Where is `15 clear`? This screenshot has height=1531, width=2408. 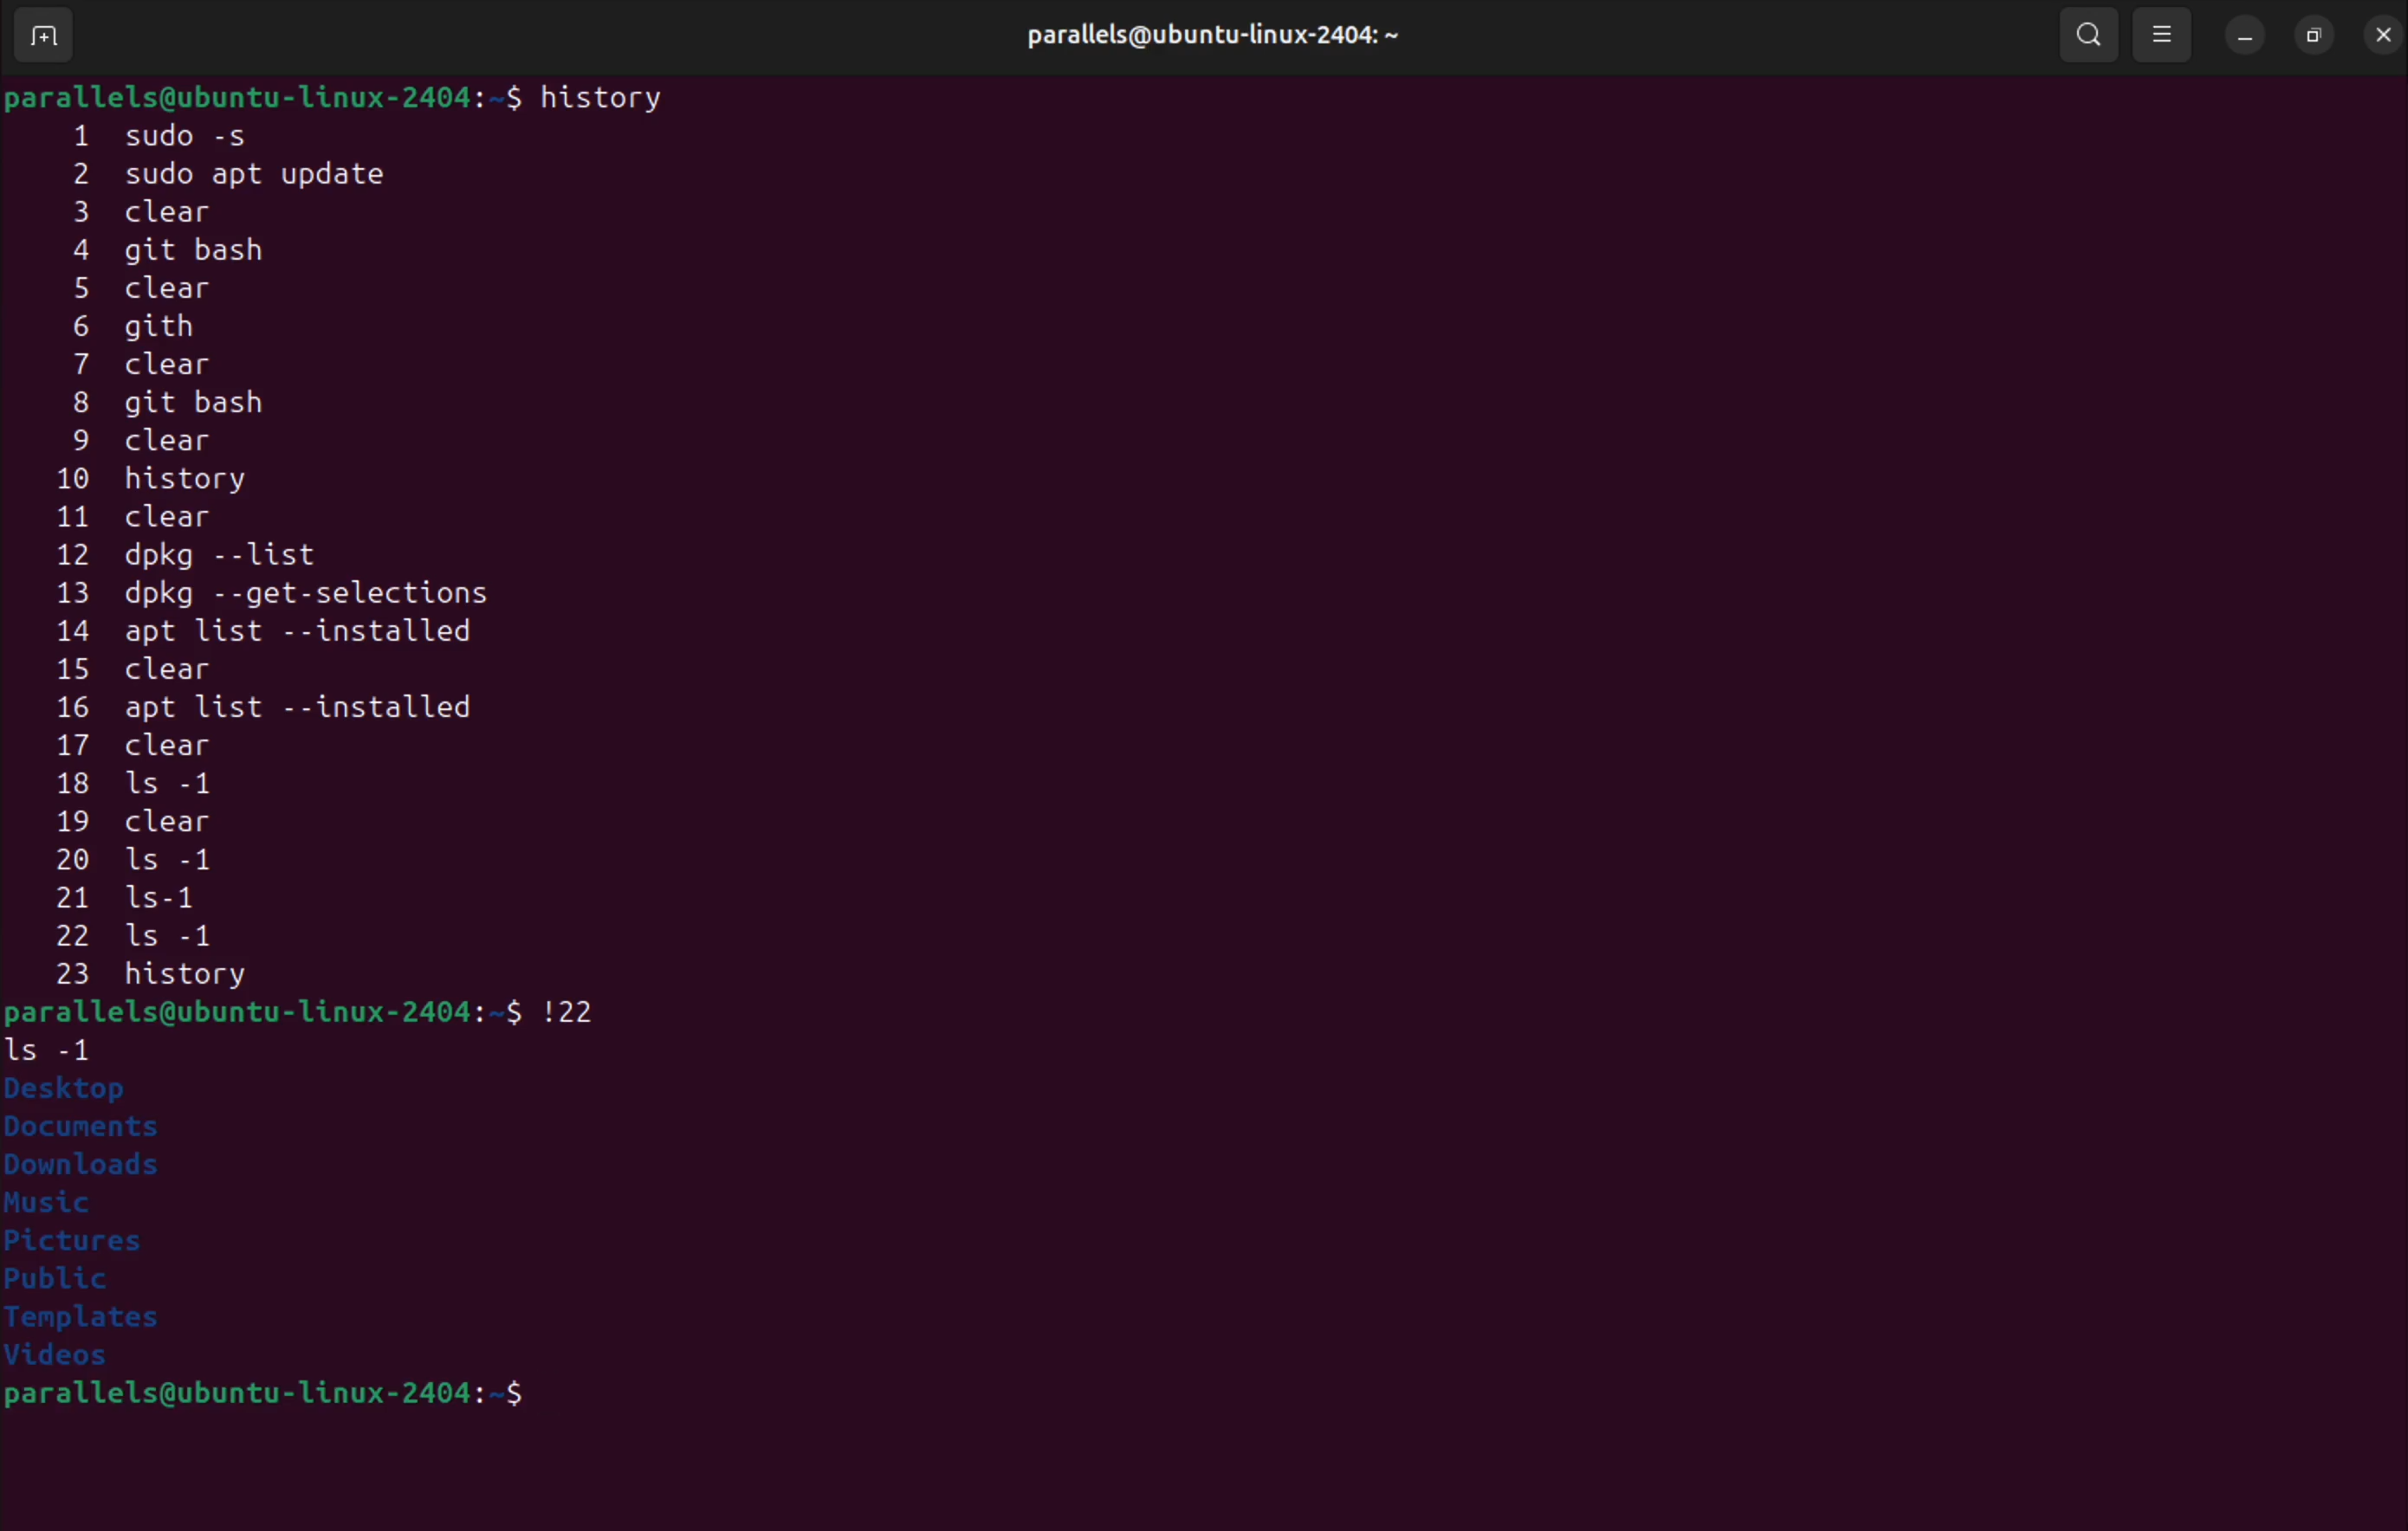 15 clear is located at coordinates (151, 669).